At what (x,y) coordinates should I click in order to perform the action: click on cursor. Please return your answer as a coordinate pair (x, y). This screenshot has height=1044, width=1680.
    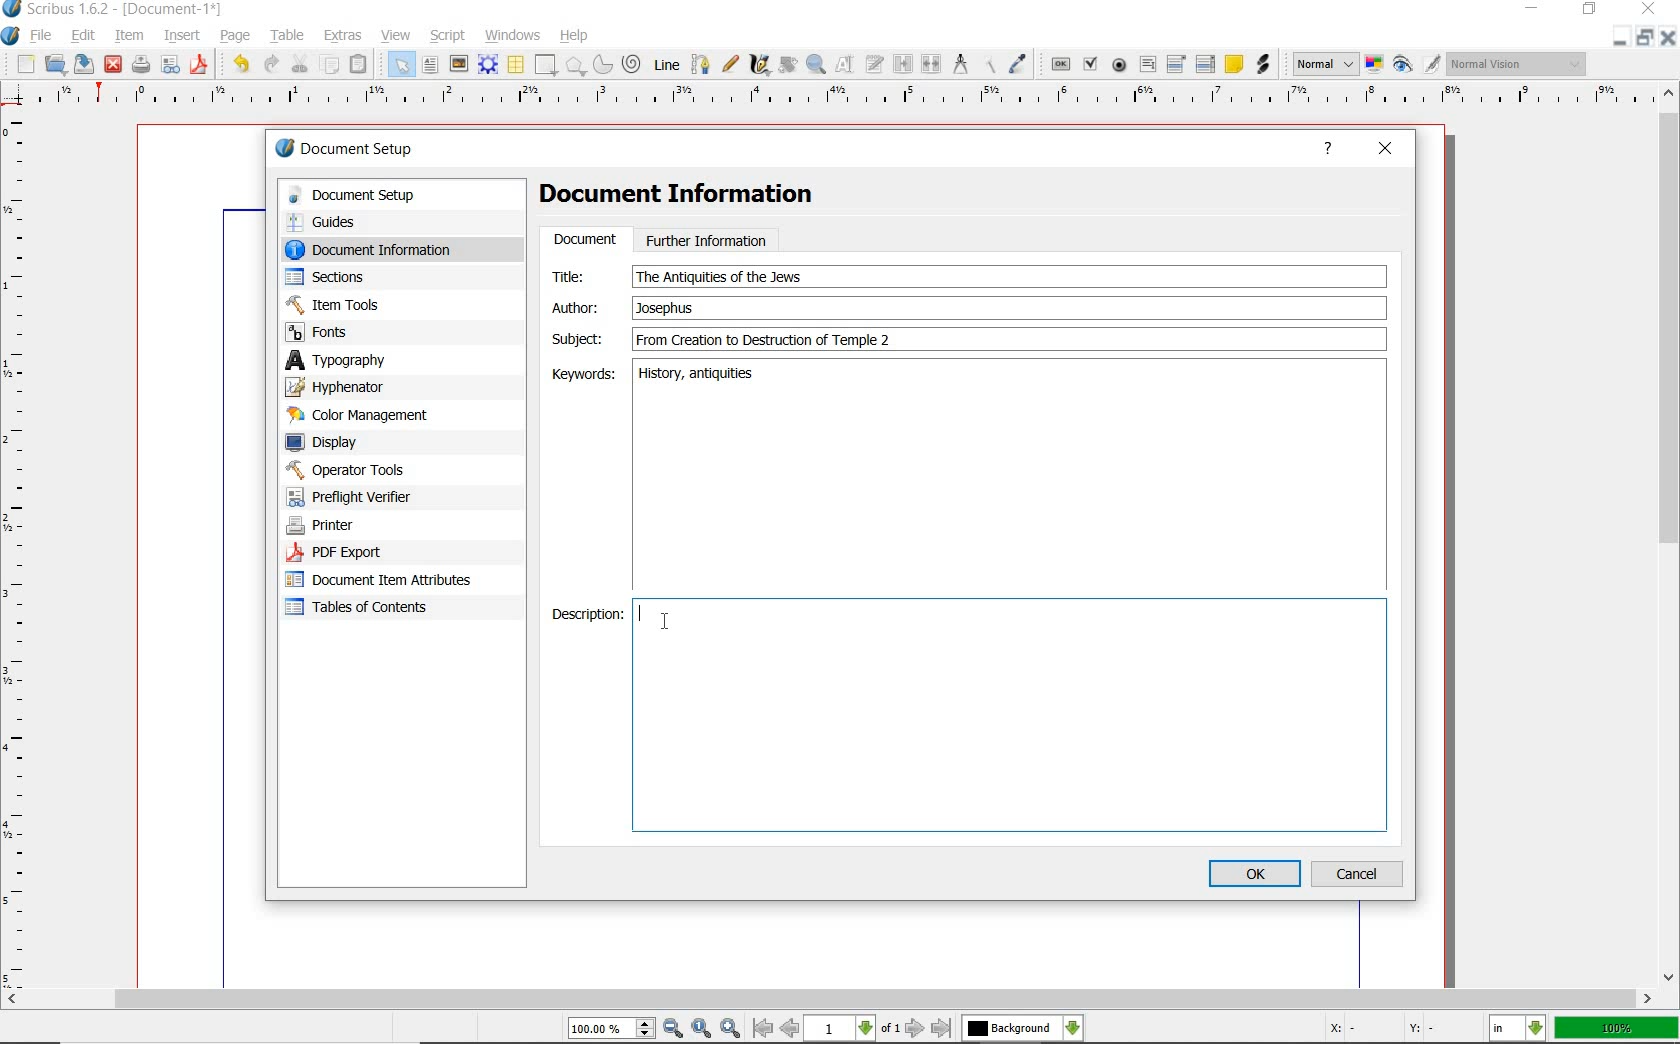
    Looking at the image, I should click on (665, 620).